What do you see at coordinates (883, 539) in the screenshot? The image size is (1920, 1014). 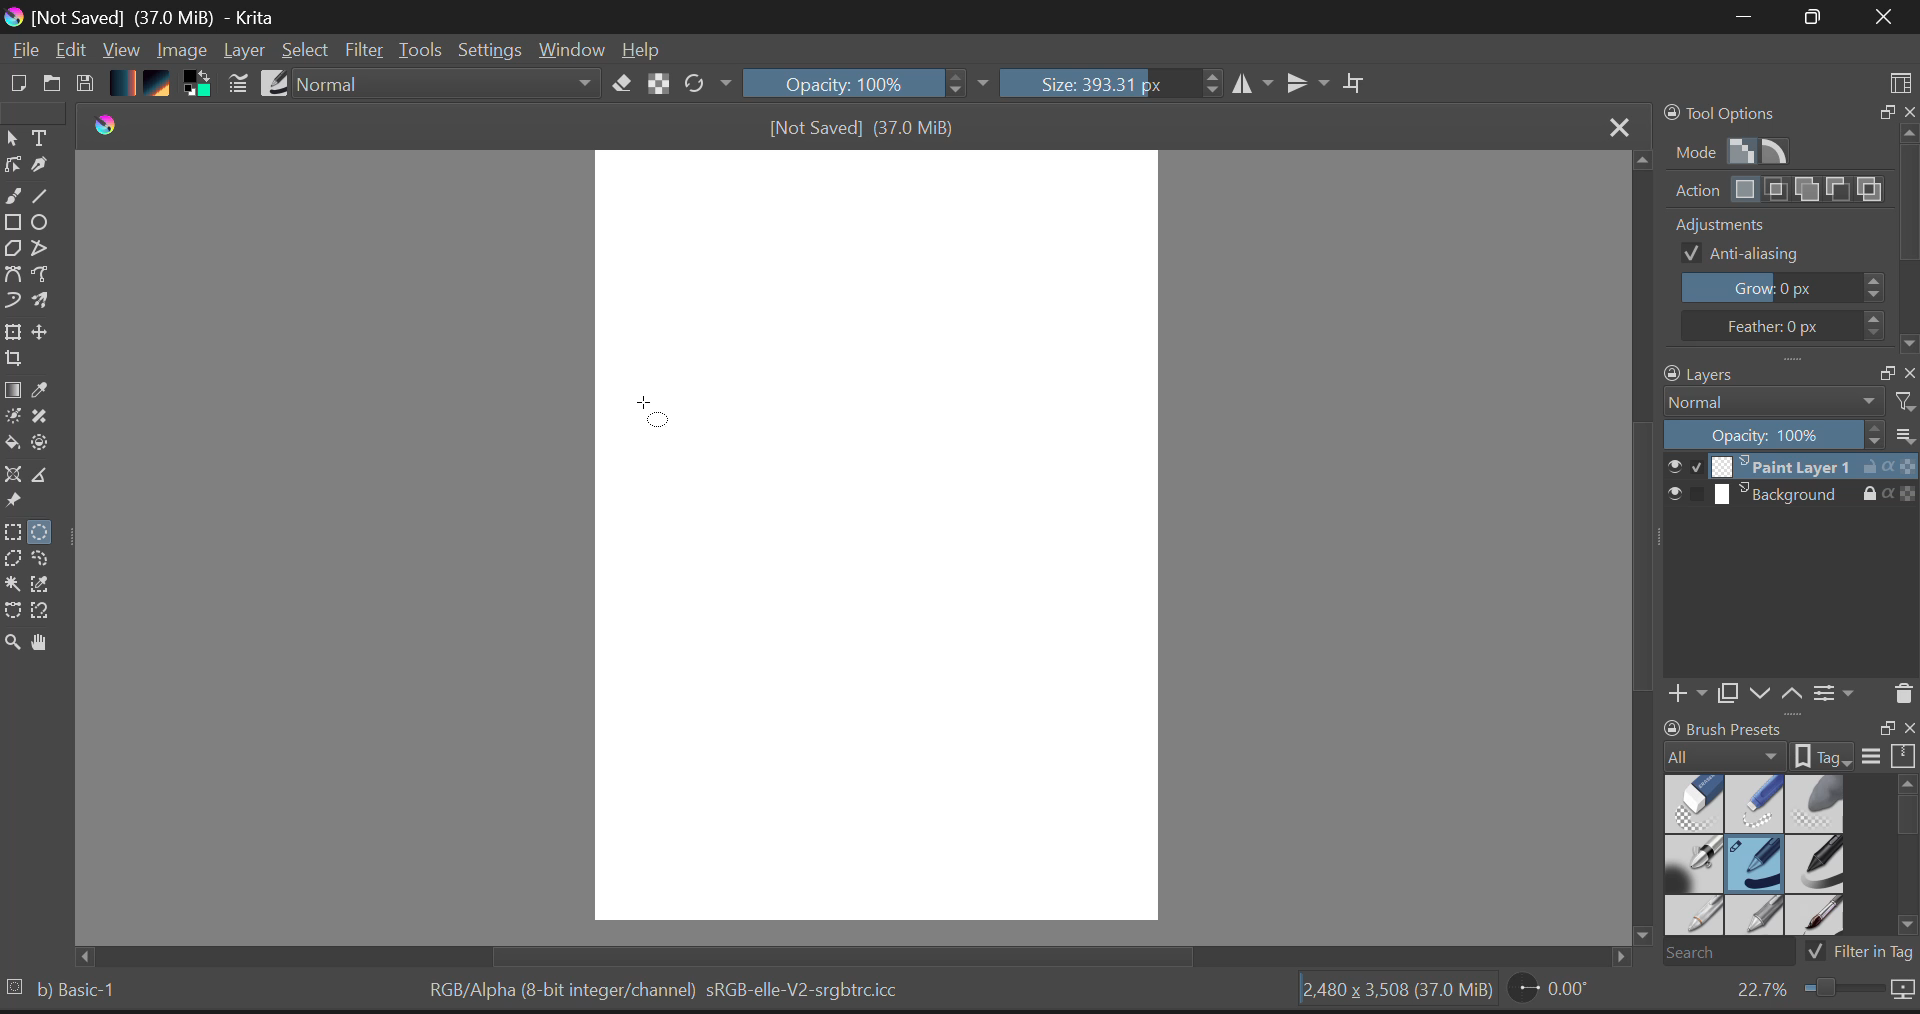 I see `Blank Workspace` at bounding box center [883, 539].